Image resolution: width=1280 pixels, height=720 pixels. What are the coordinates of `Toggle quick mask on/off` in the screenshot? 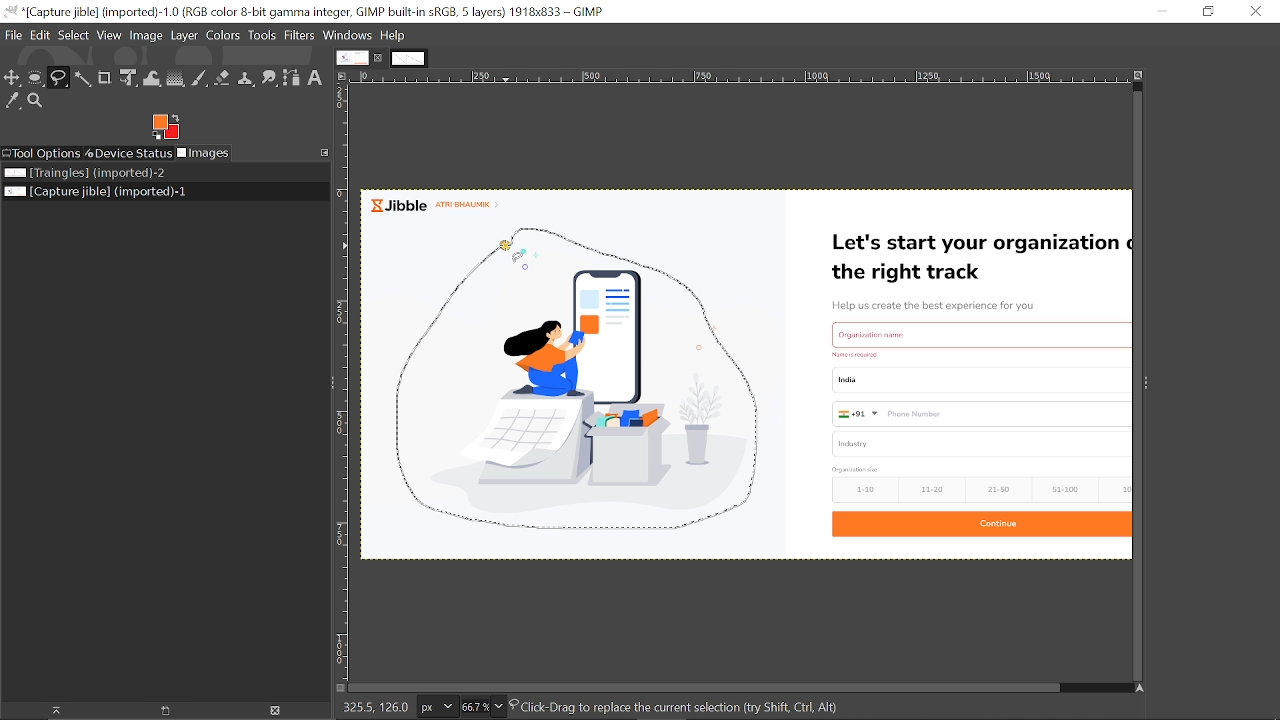 It's located at (336, 688).